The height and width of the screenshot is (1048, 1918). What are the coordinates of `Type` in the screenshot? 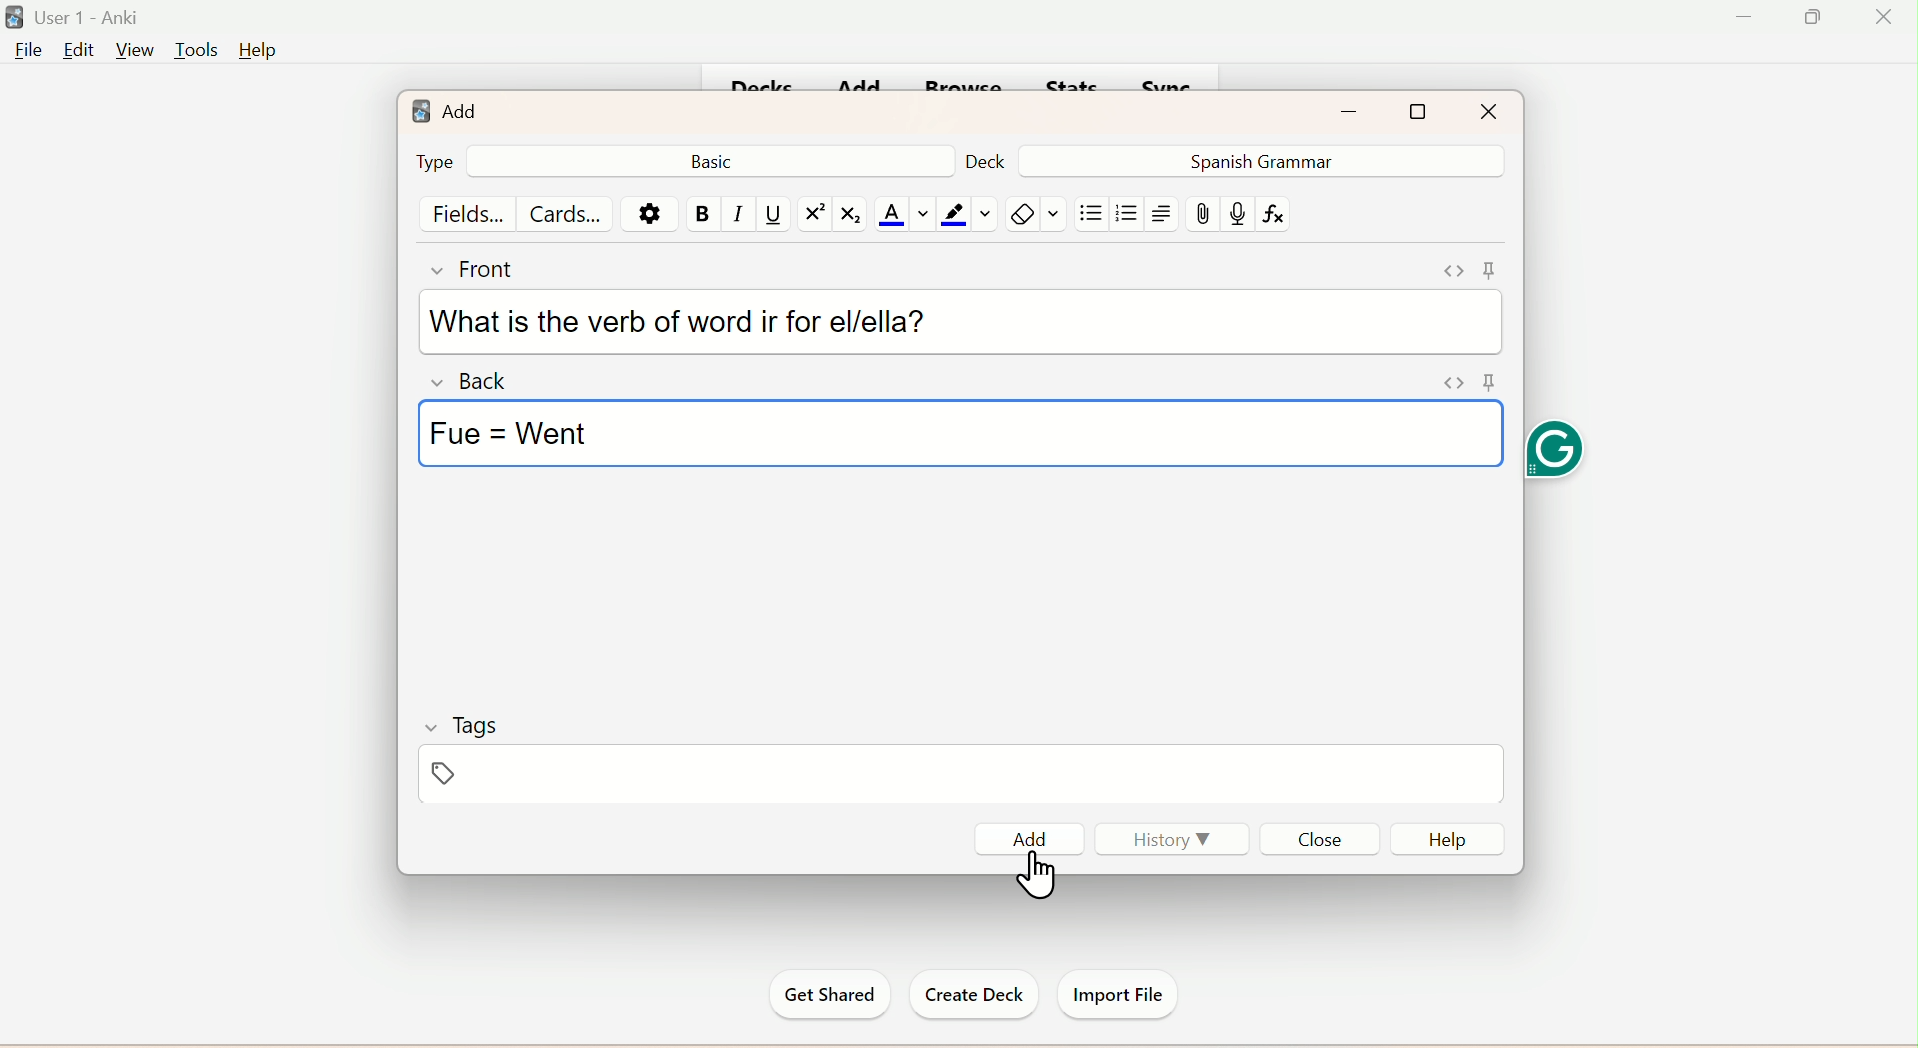 It's located at (432, 161).